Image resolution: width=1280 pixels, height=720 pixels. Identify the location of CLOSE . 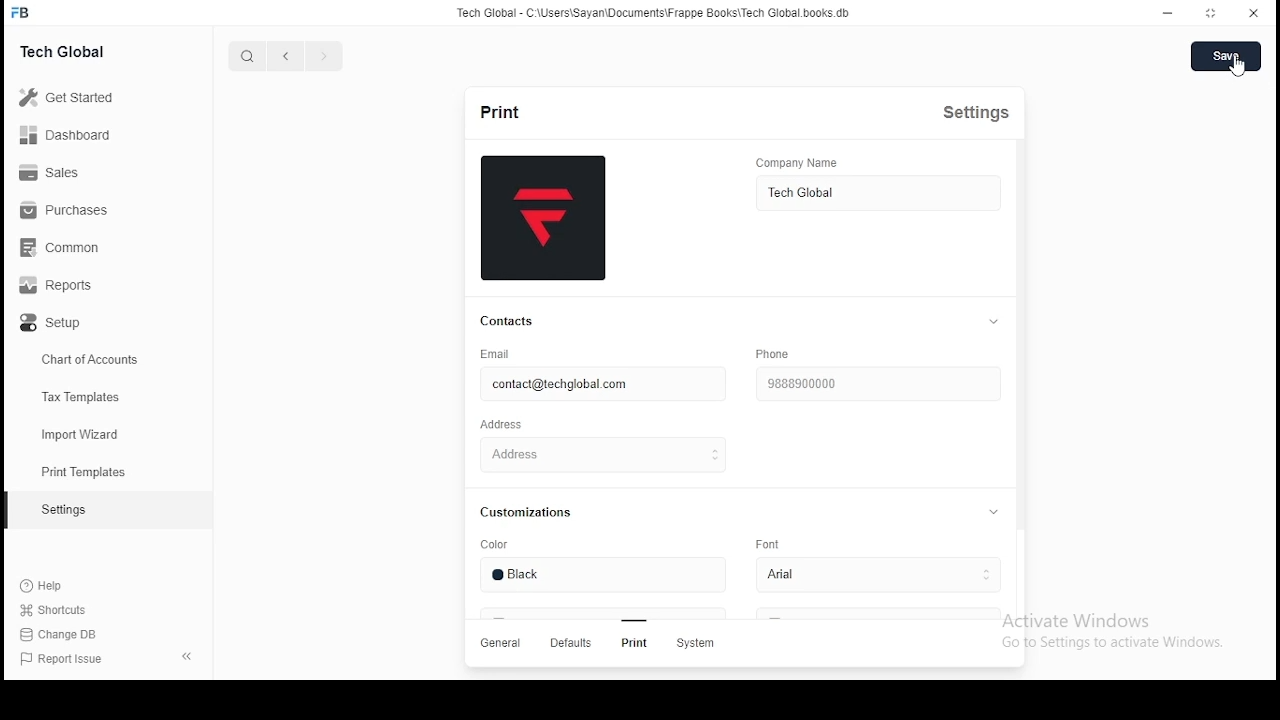
(1255, 13).